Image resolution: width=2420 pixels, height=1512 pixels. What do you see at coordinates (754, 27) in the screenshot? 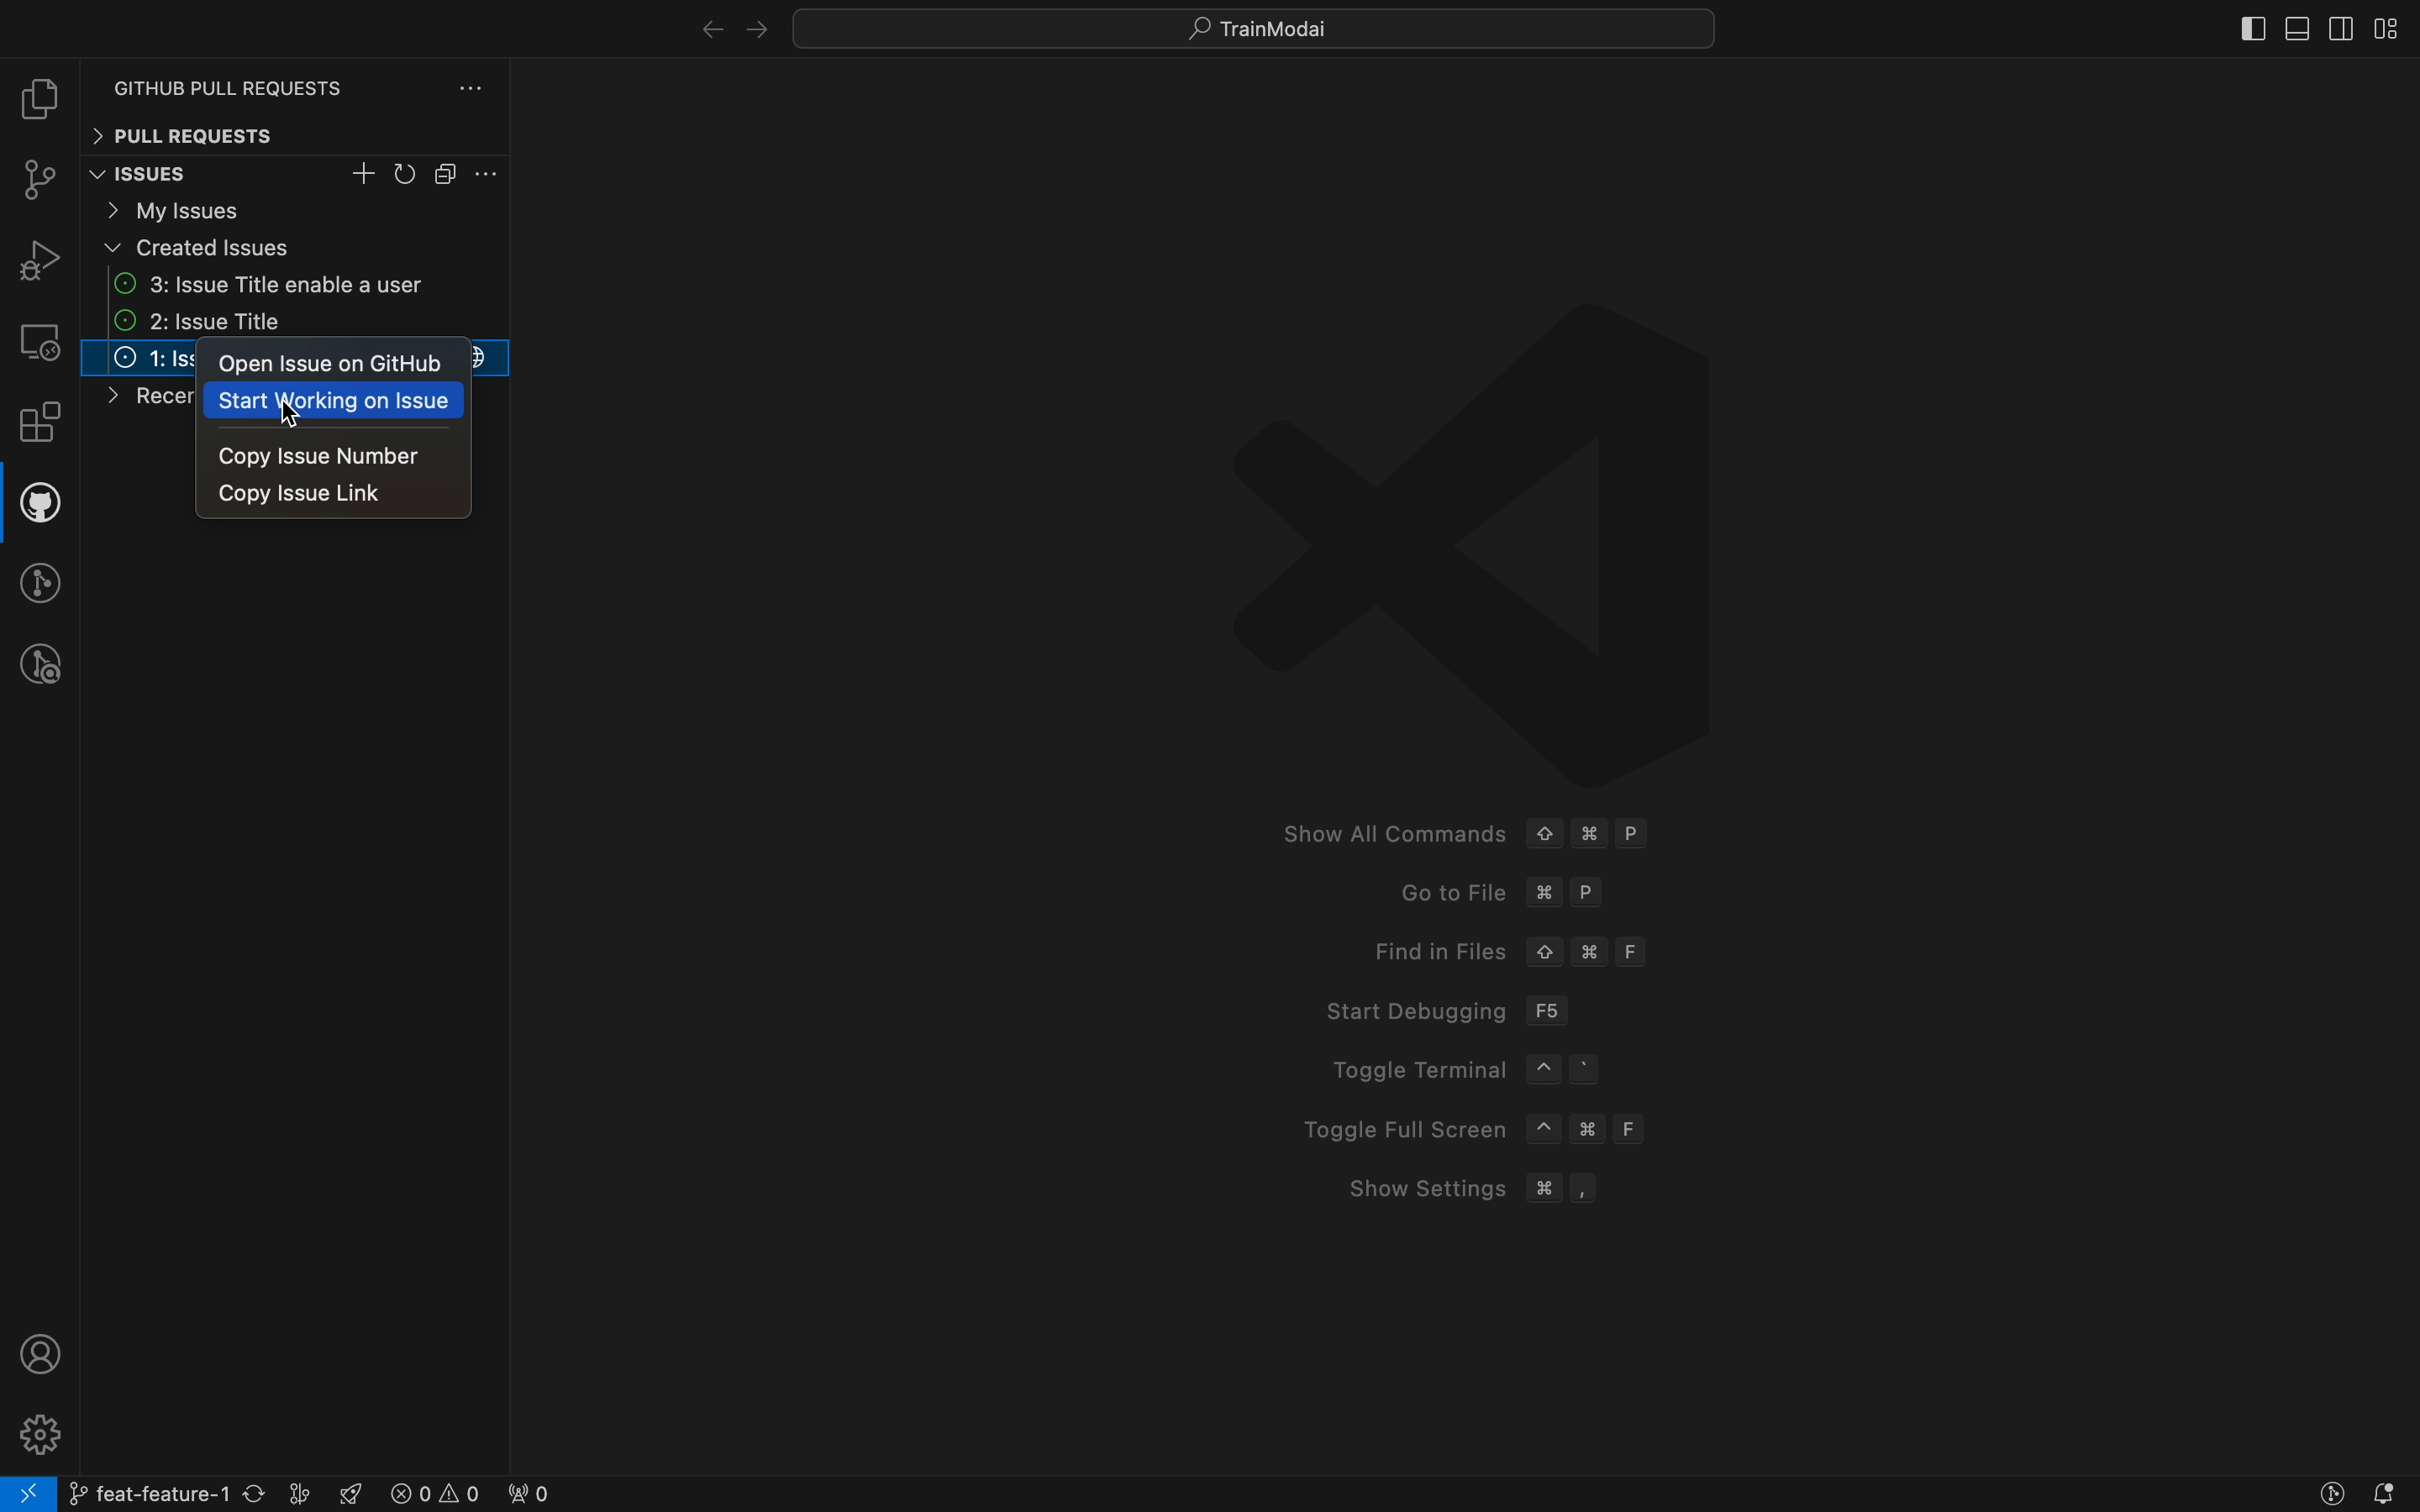
I see `left arrow` at bounding box center [754, 27].